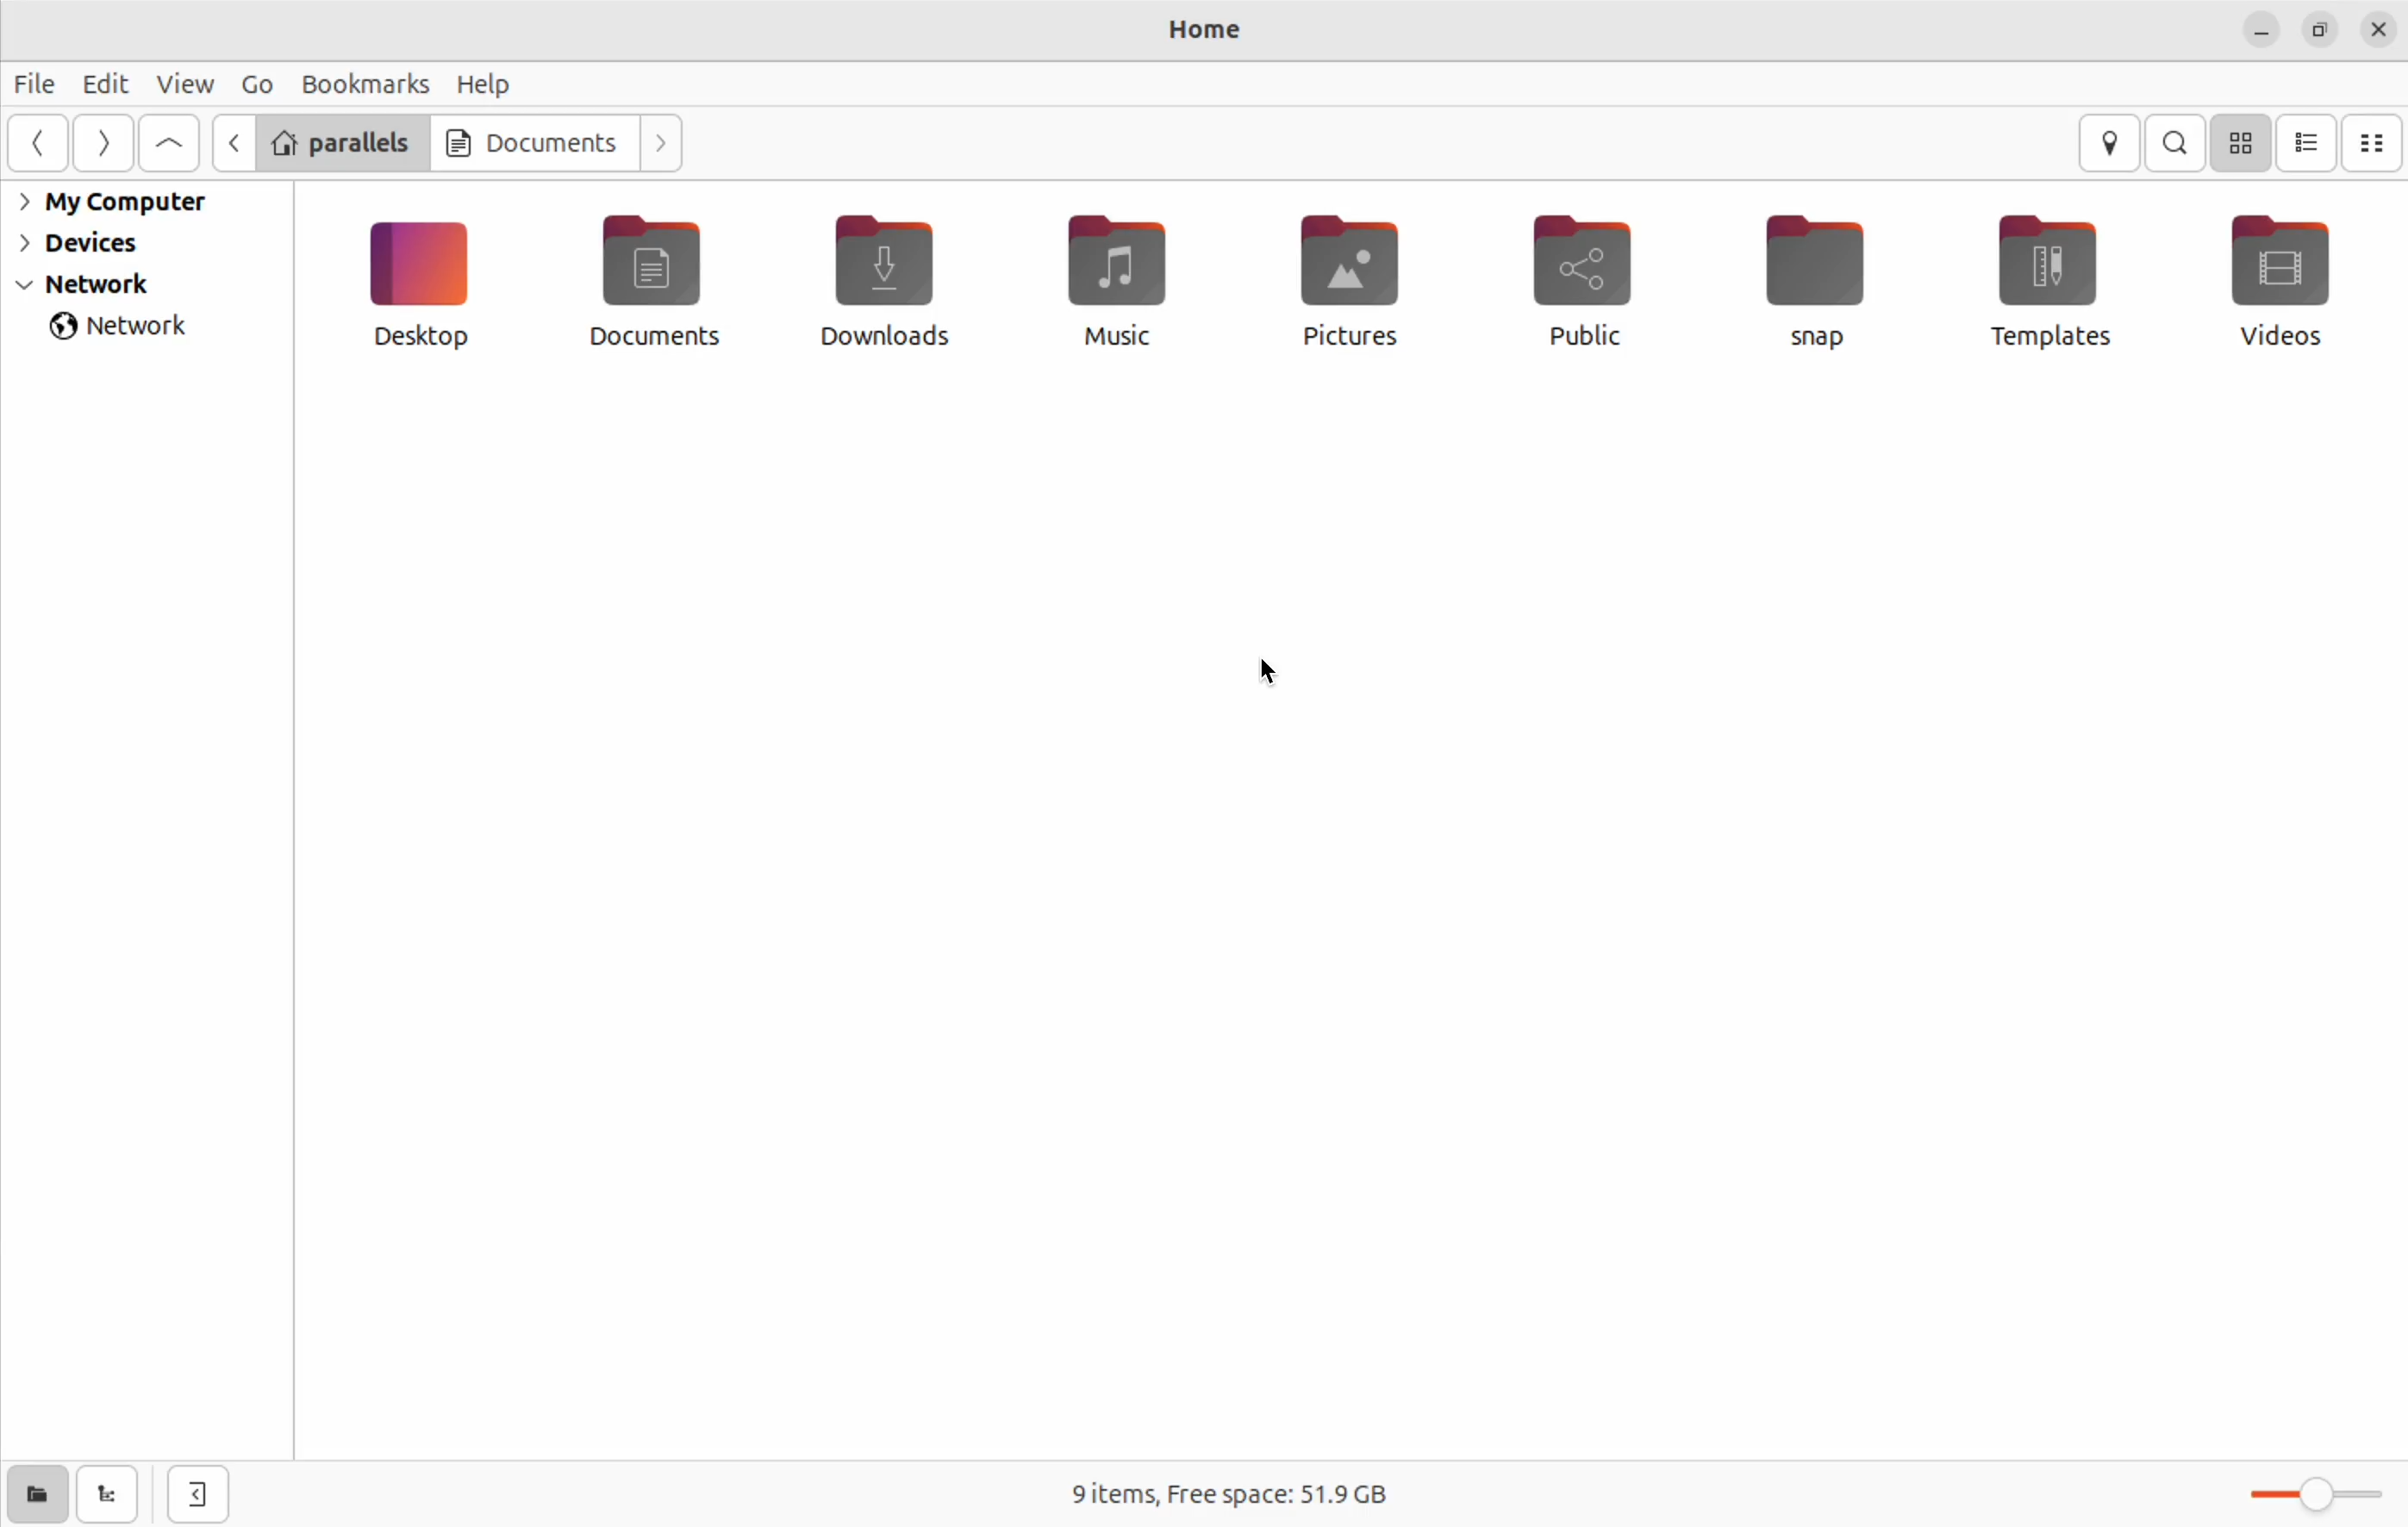 Image resolution: width=2408 pixels, height=1527 pixels. I want to click on Edit, so click(104, 85).